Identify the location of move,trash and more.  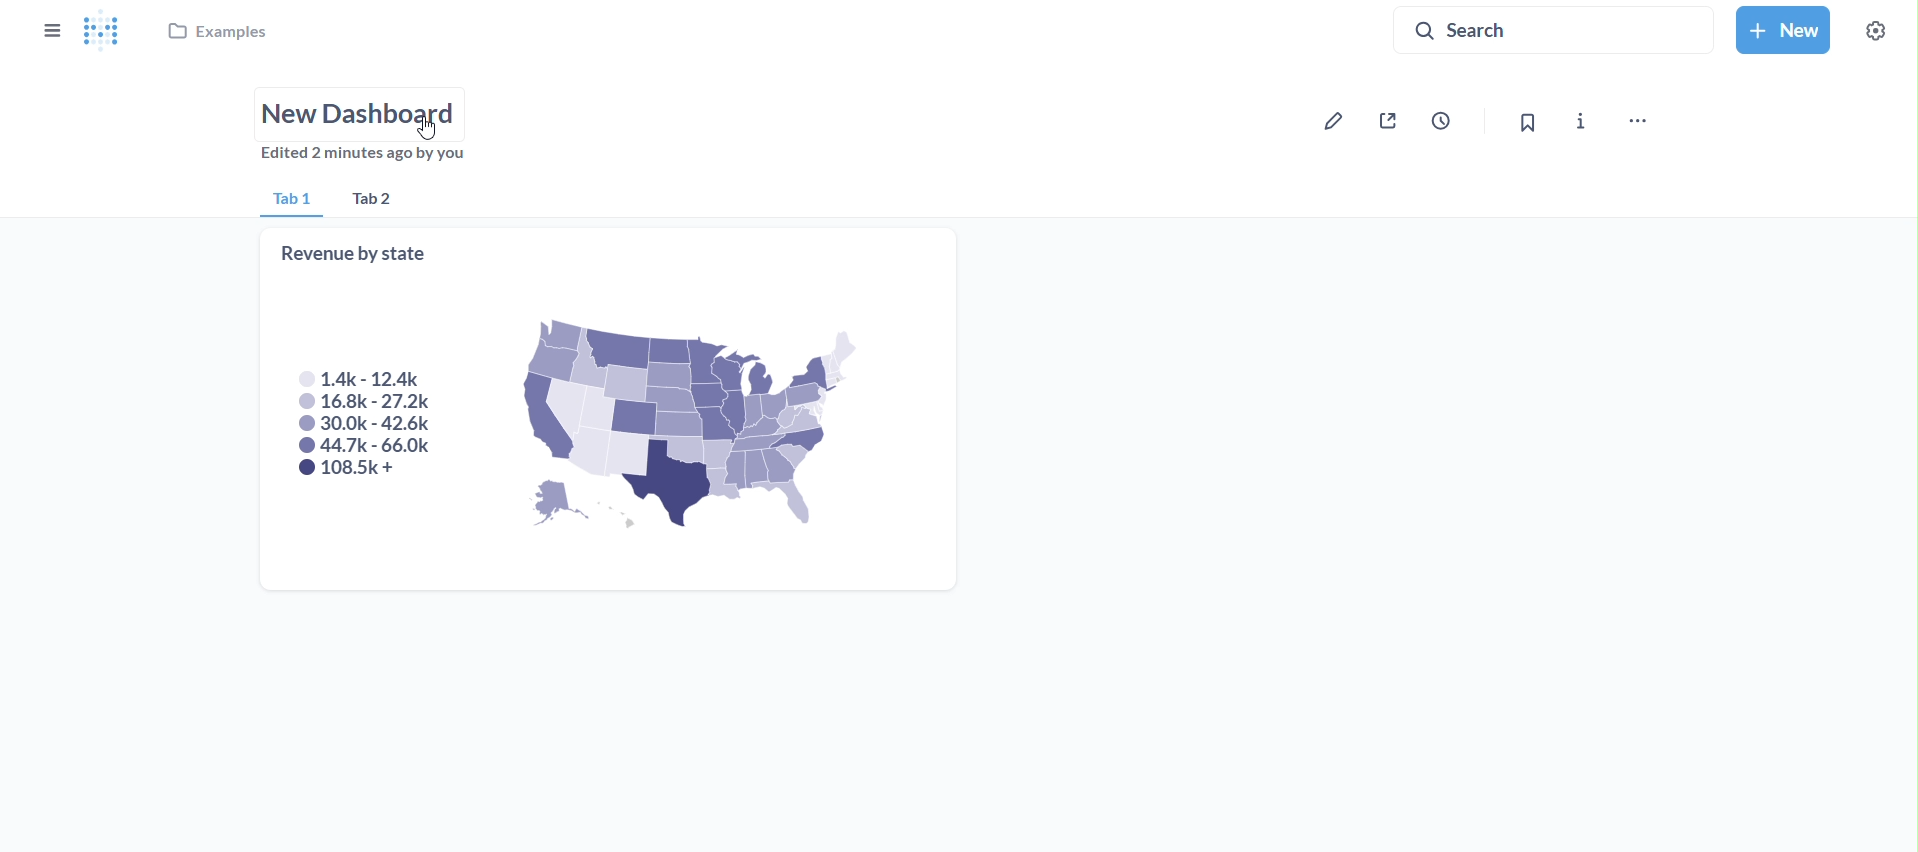
(1637, 123).